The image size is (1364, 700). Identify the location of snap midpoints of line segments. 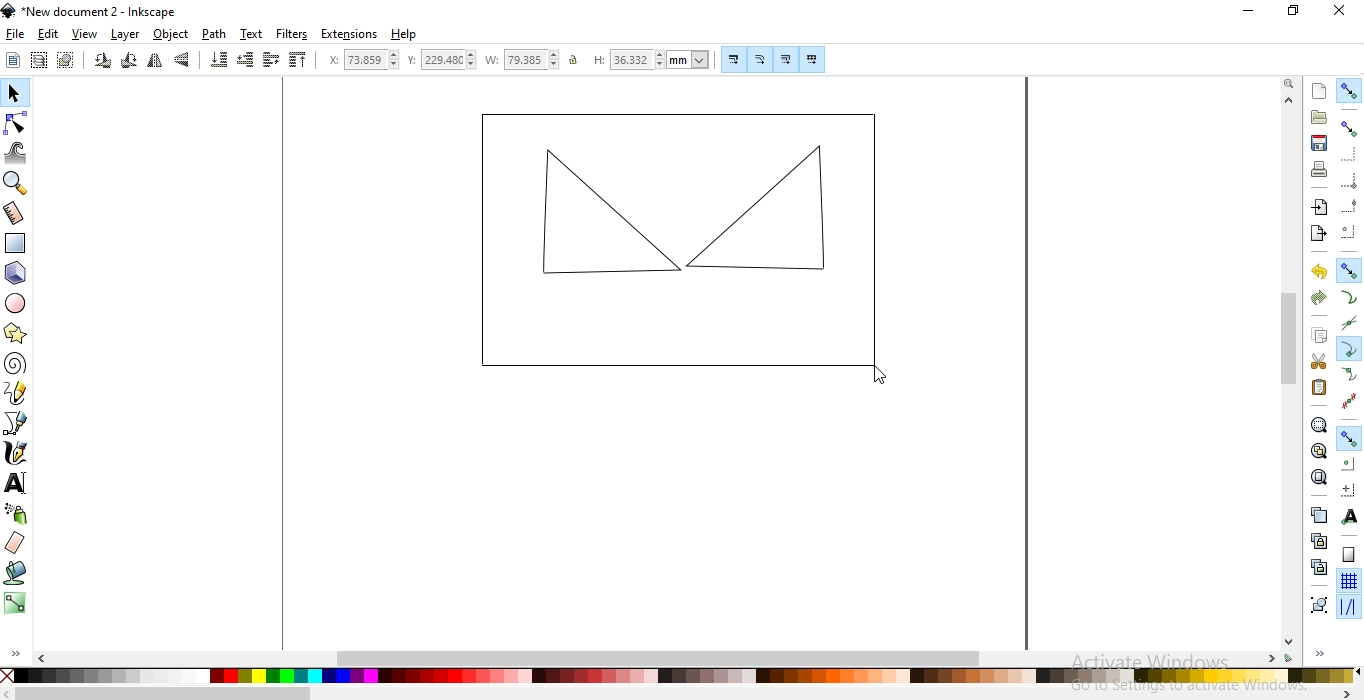
(1350, 402).